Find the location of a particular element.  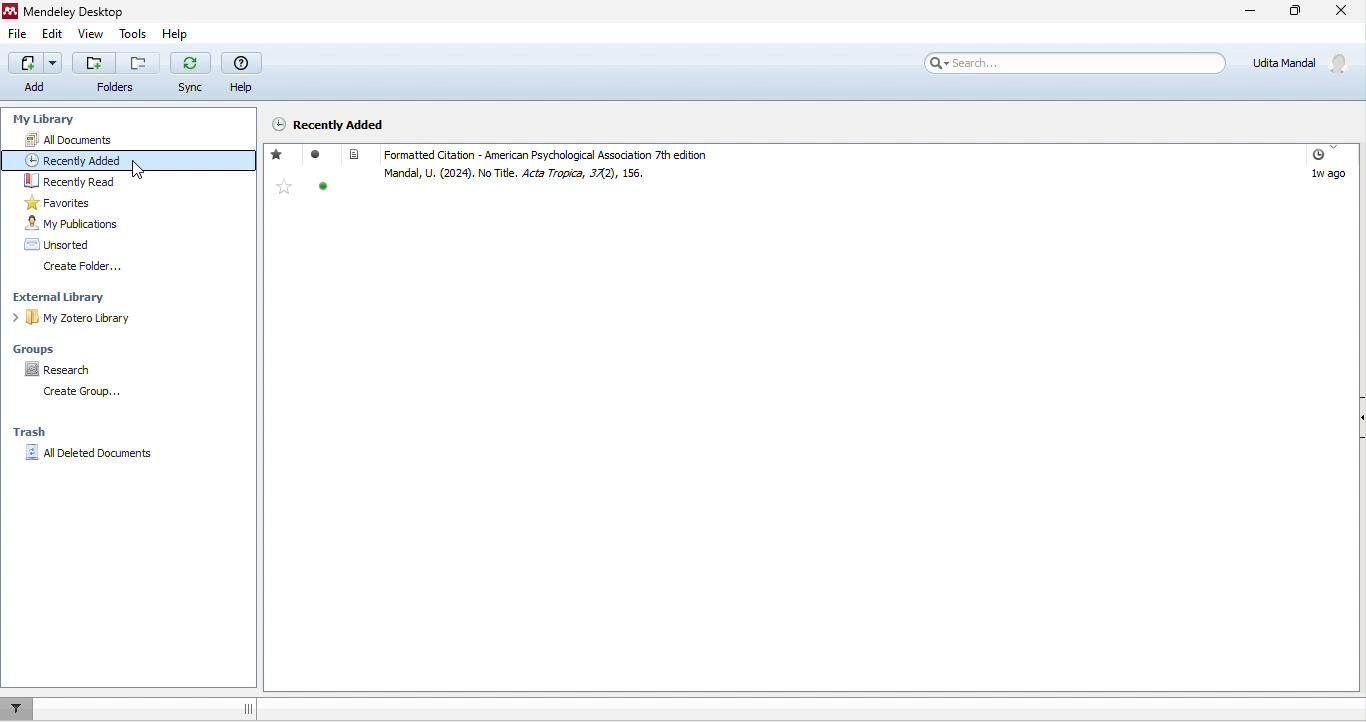

mendeley desktop is located at coordinates (78, 11).